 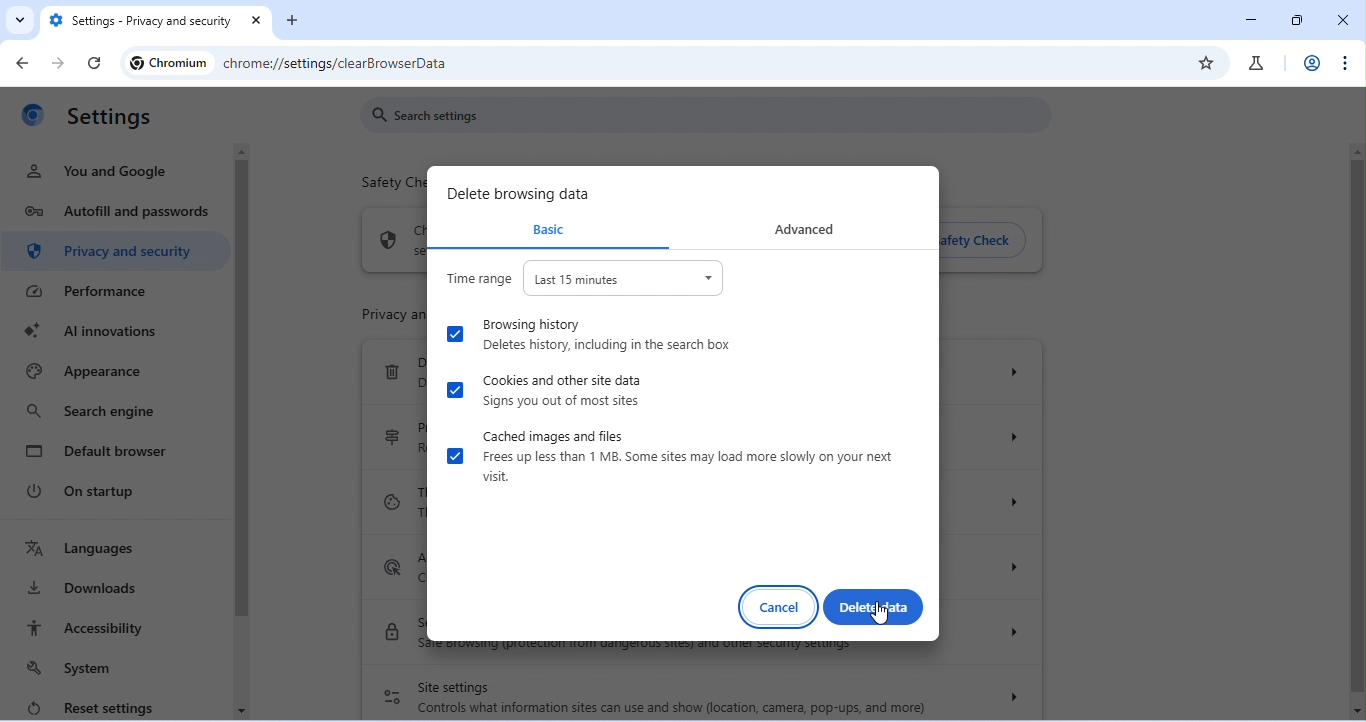 I want to click on account, so click(x=1310, y=62).